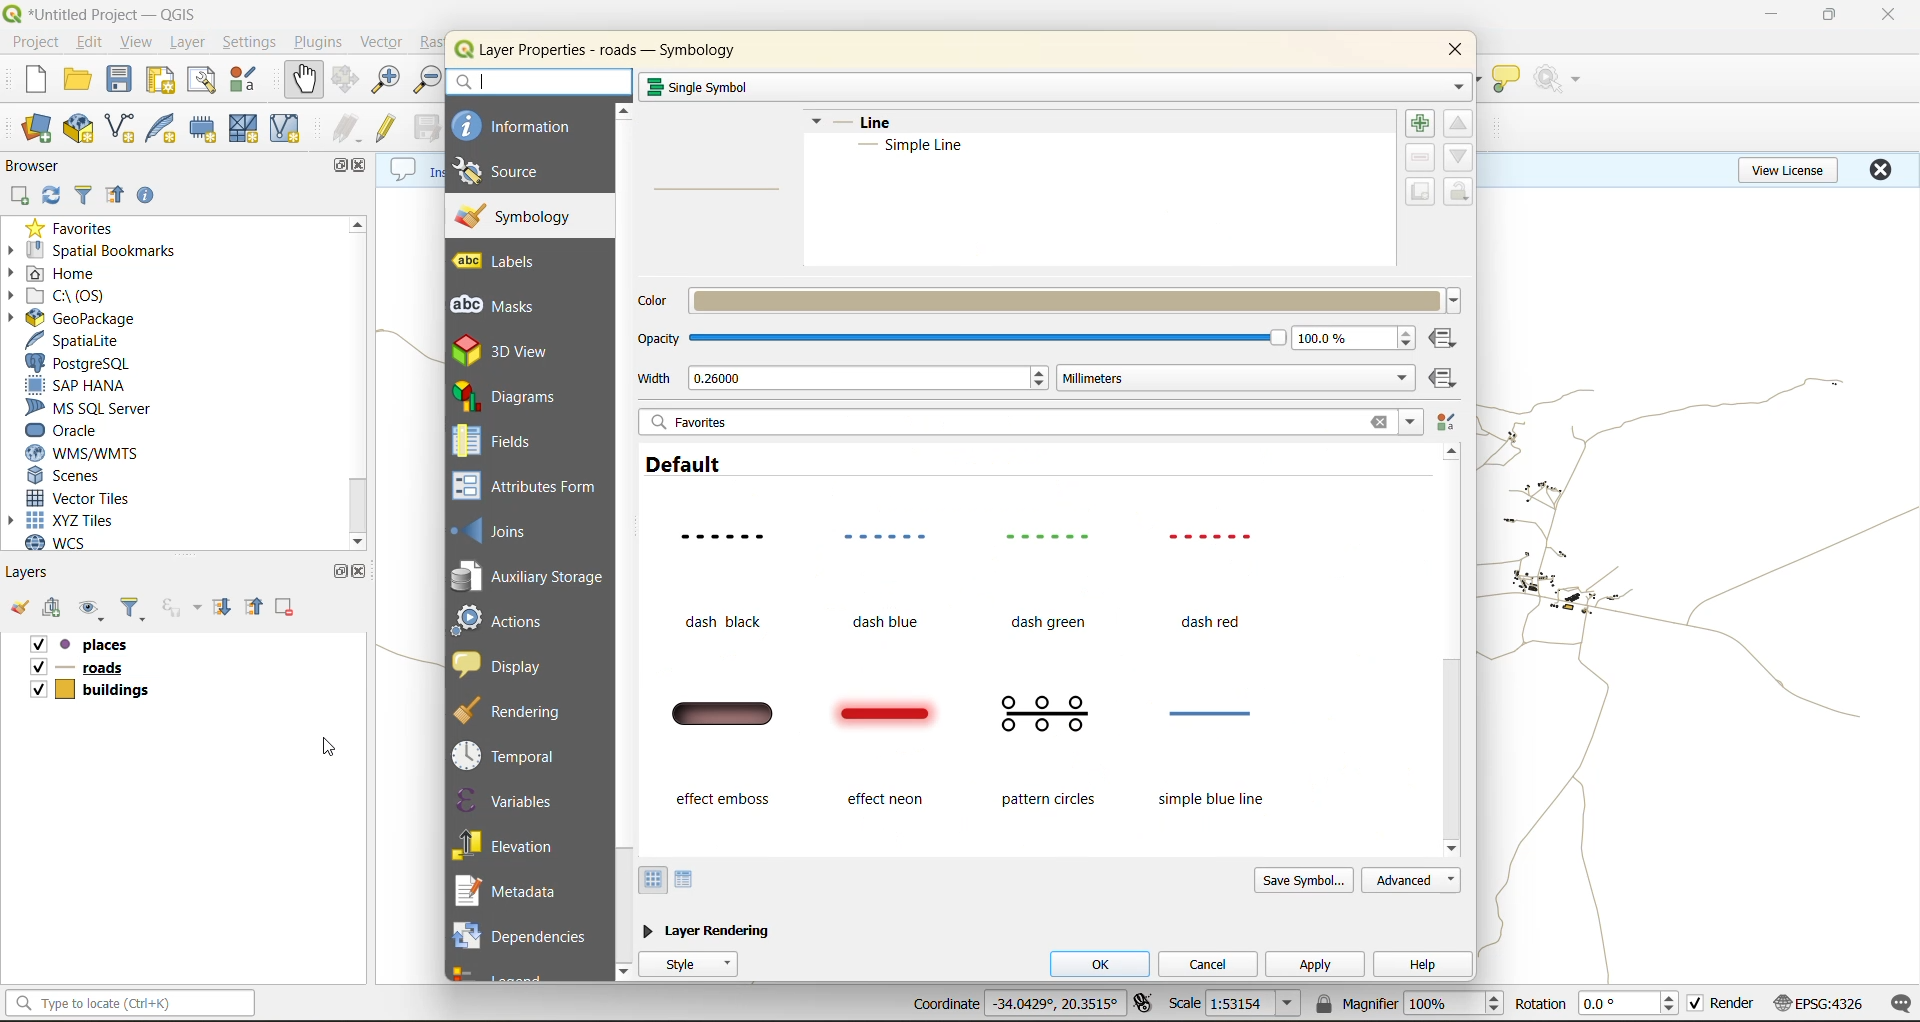  What do you see at coordinates (1047, 583) in the screenshot?
I see `dash green` at bounding box center [1047, 583].